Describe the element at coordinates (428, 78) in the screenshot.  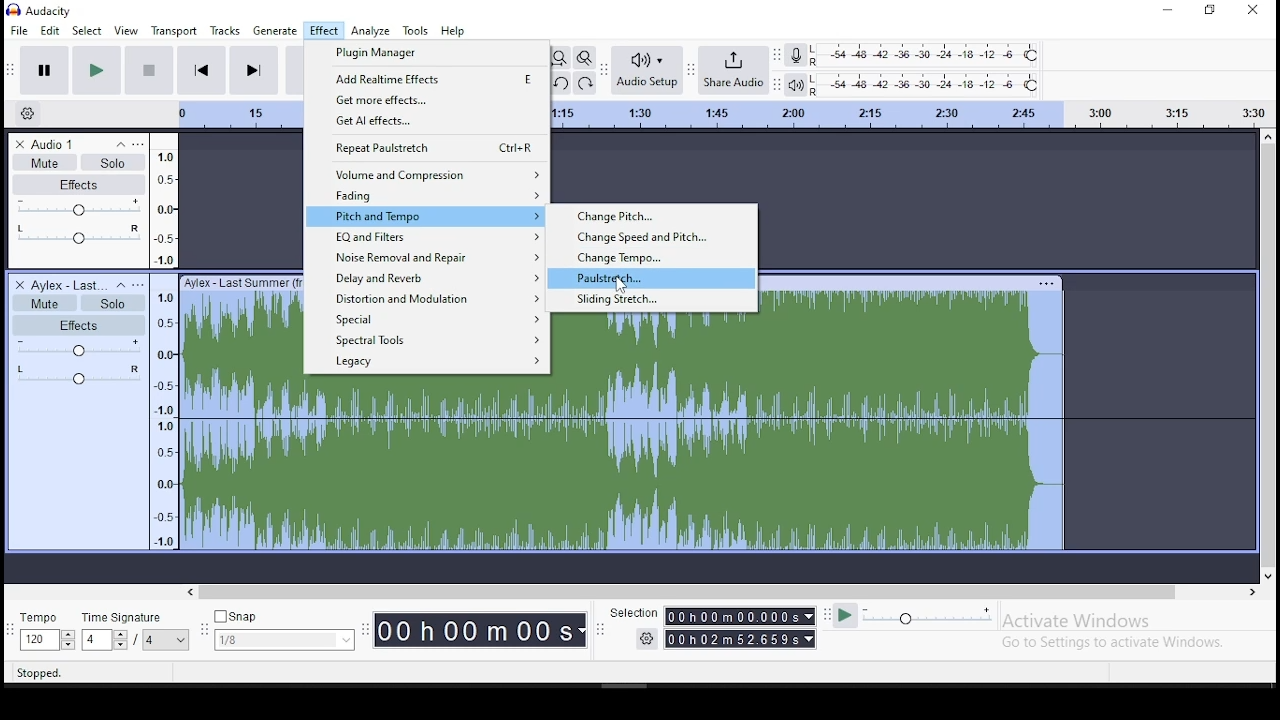
I see `add real time effects` at that location.